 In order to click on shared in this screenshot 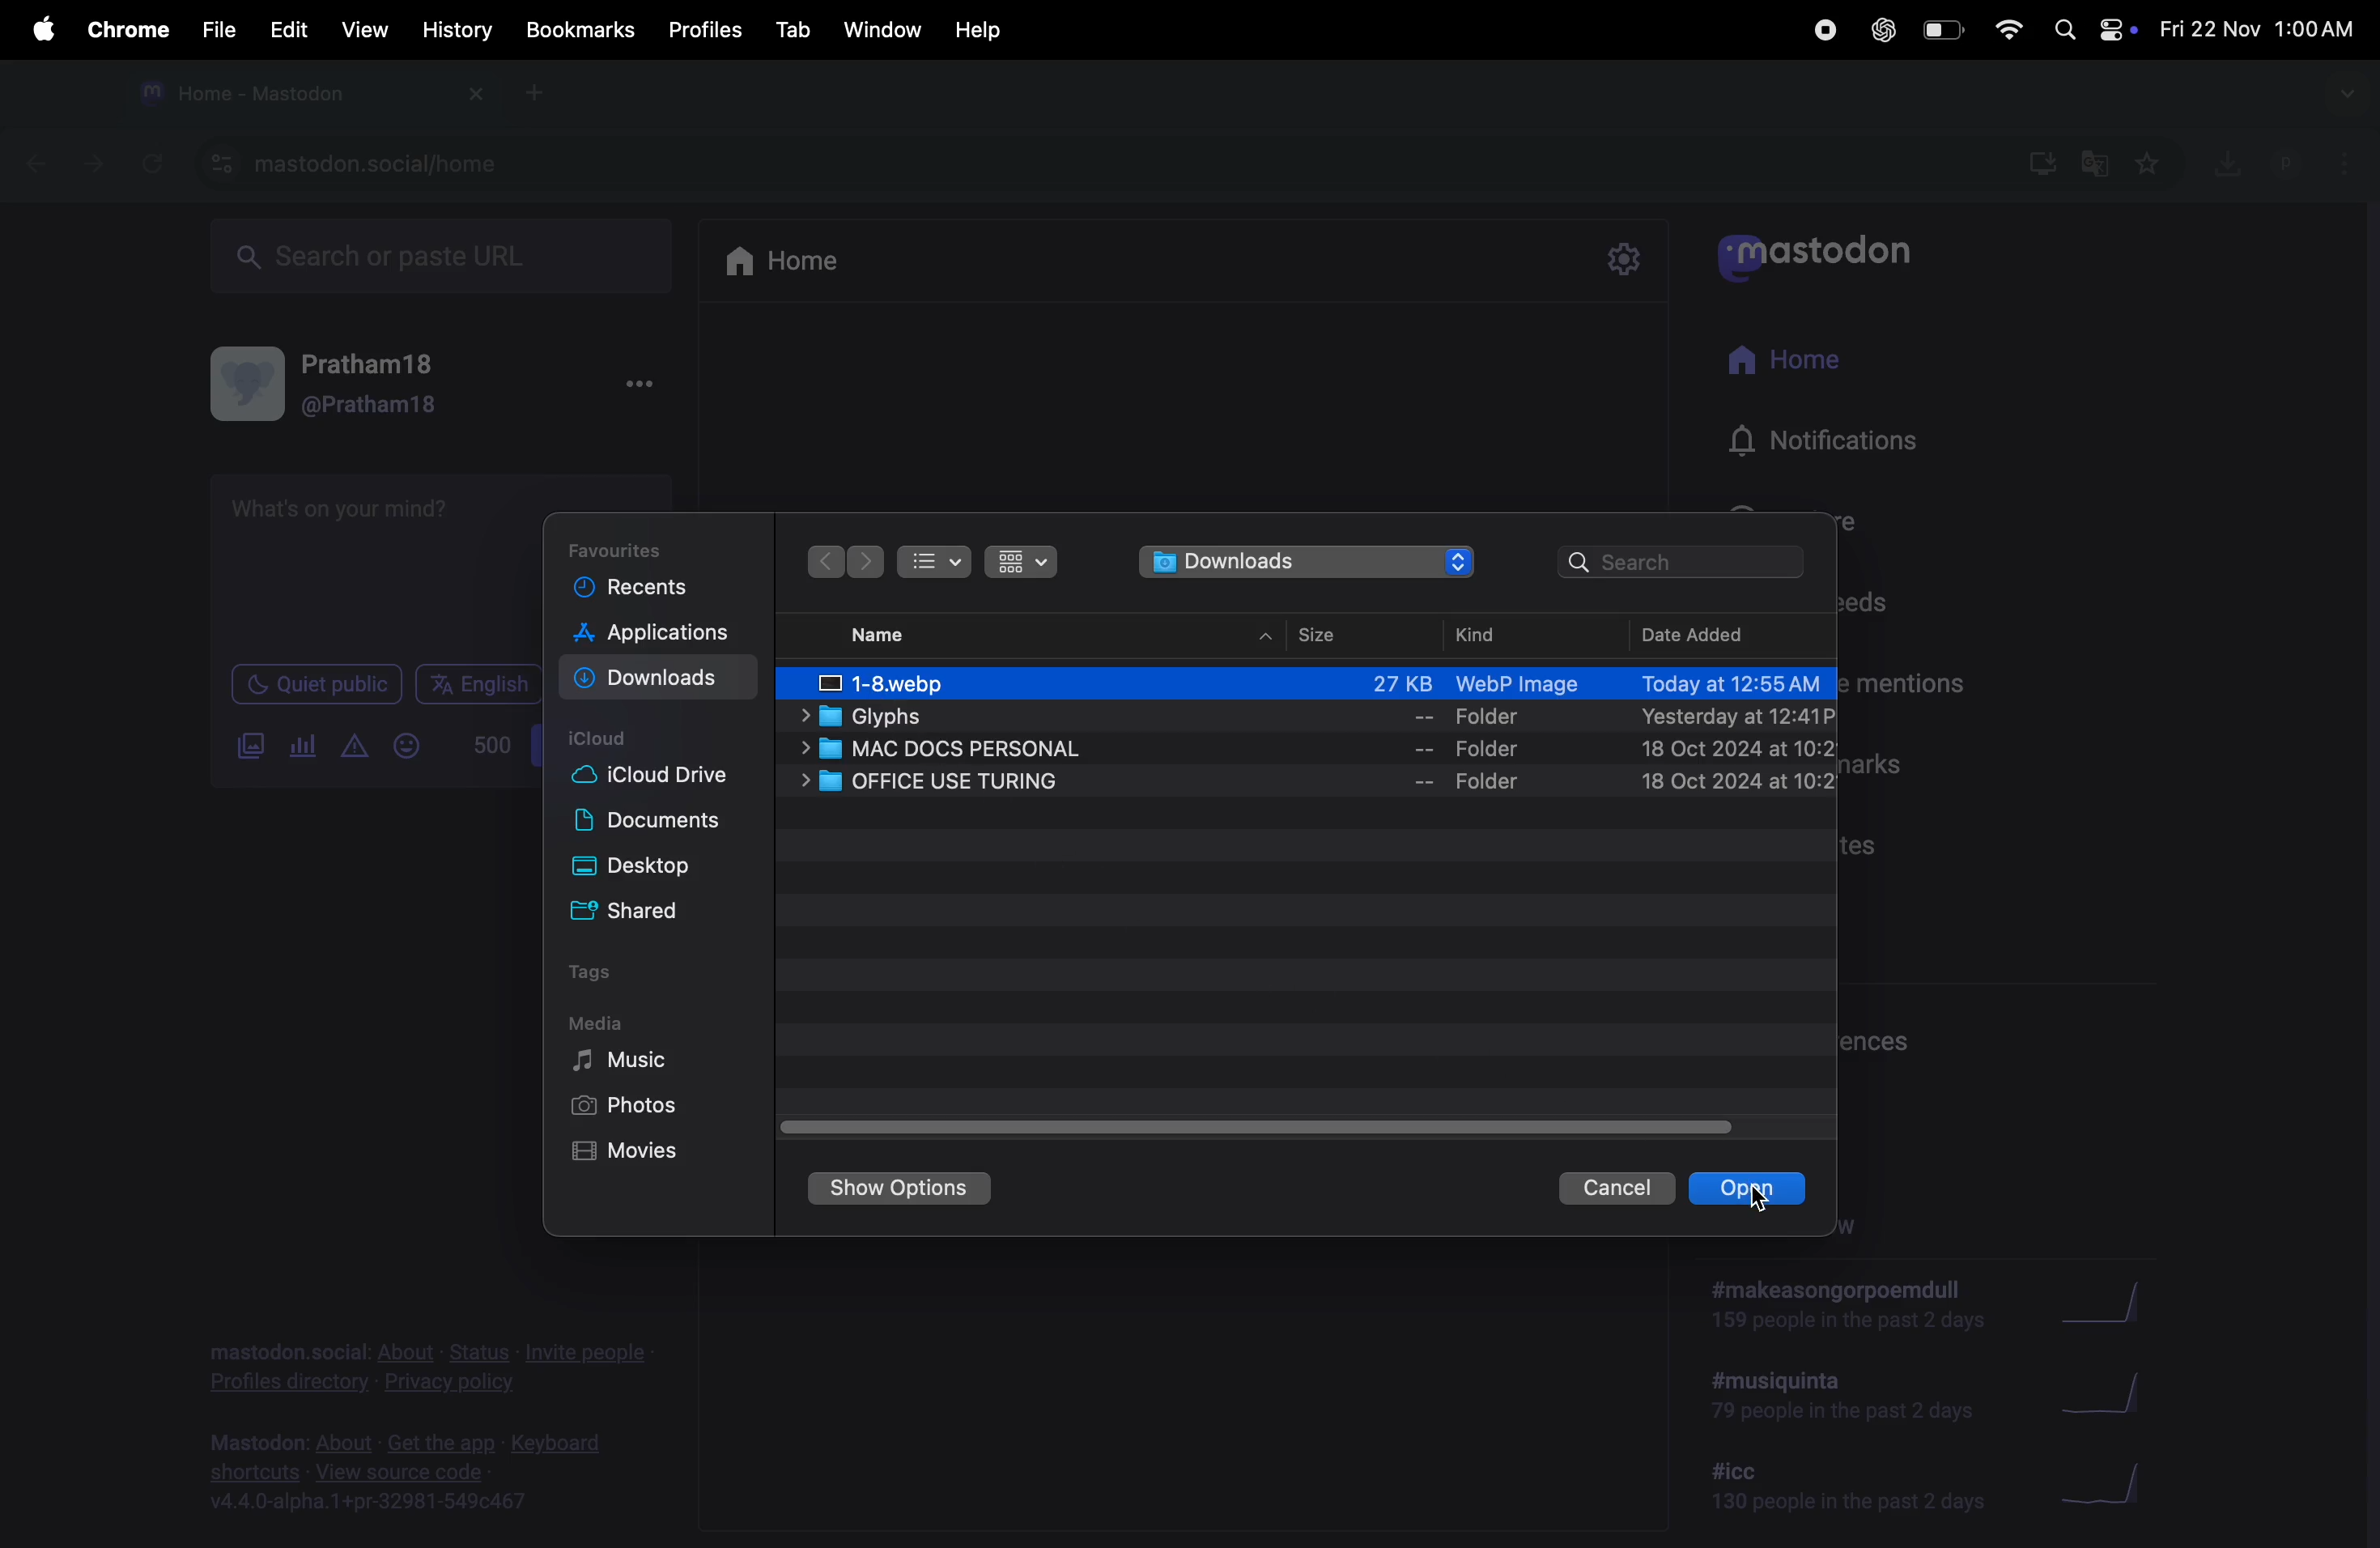, I will do `click(634, 912)`.